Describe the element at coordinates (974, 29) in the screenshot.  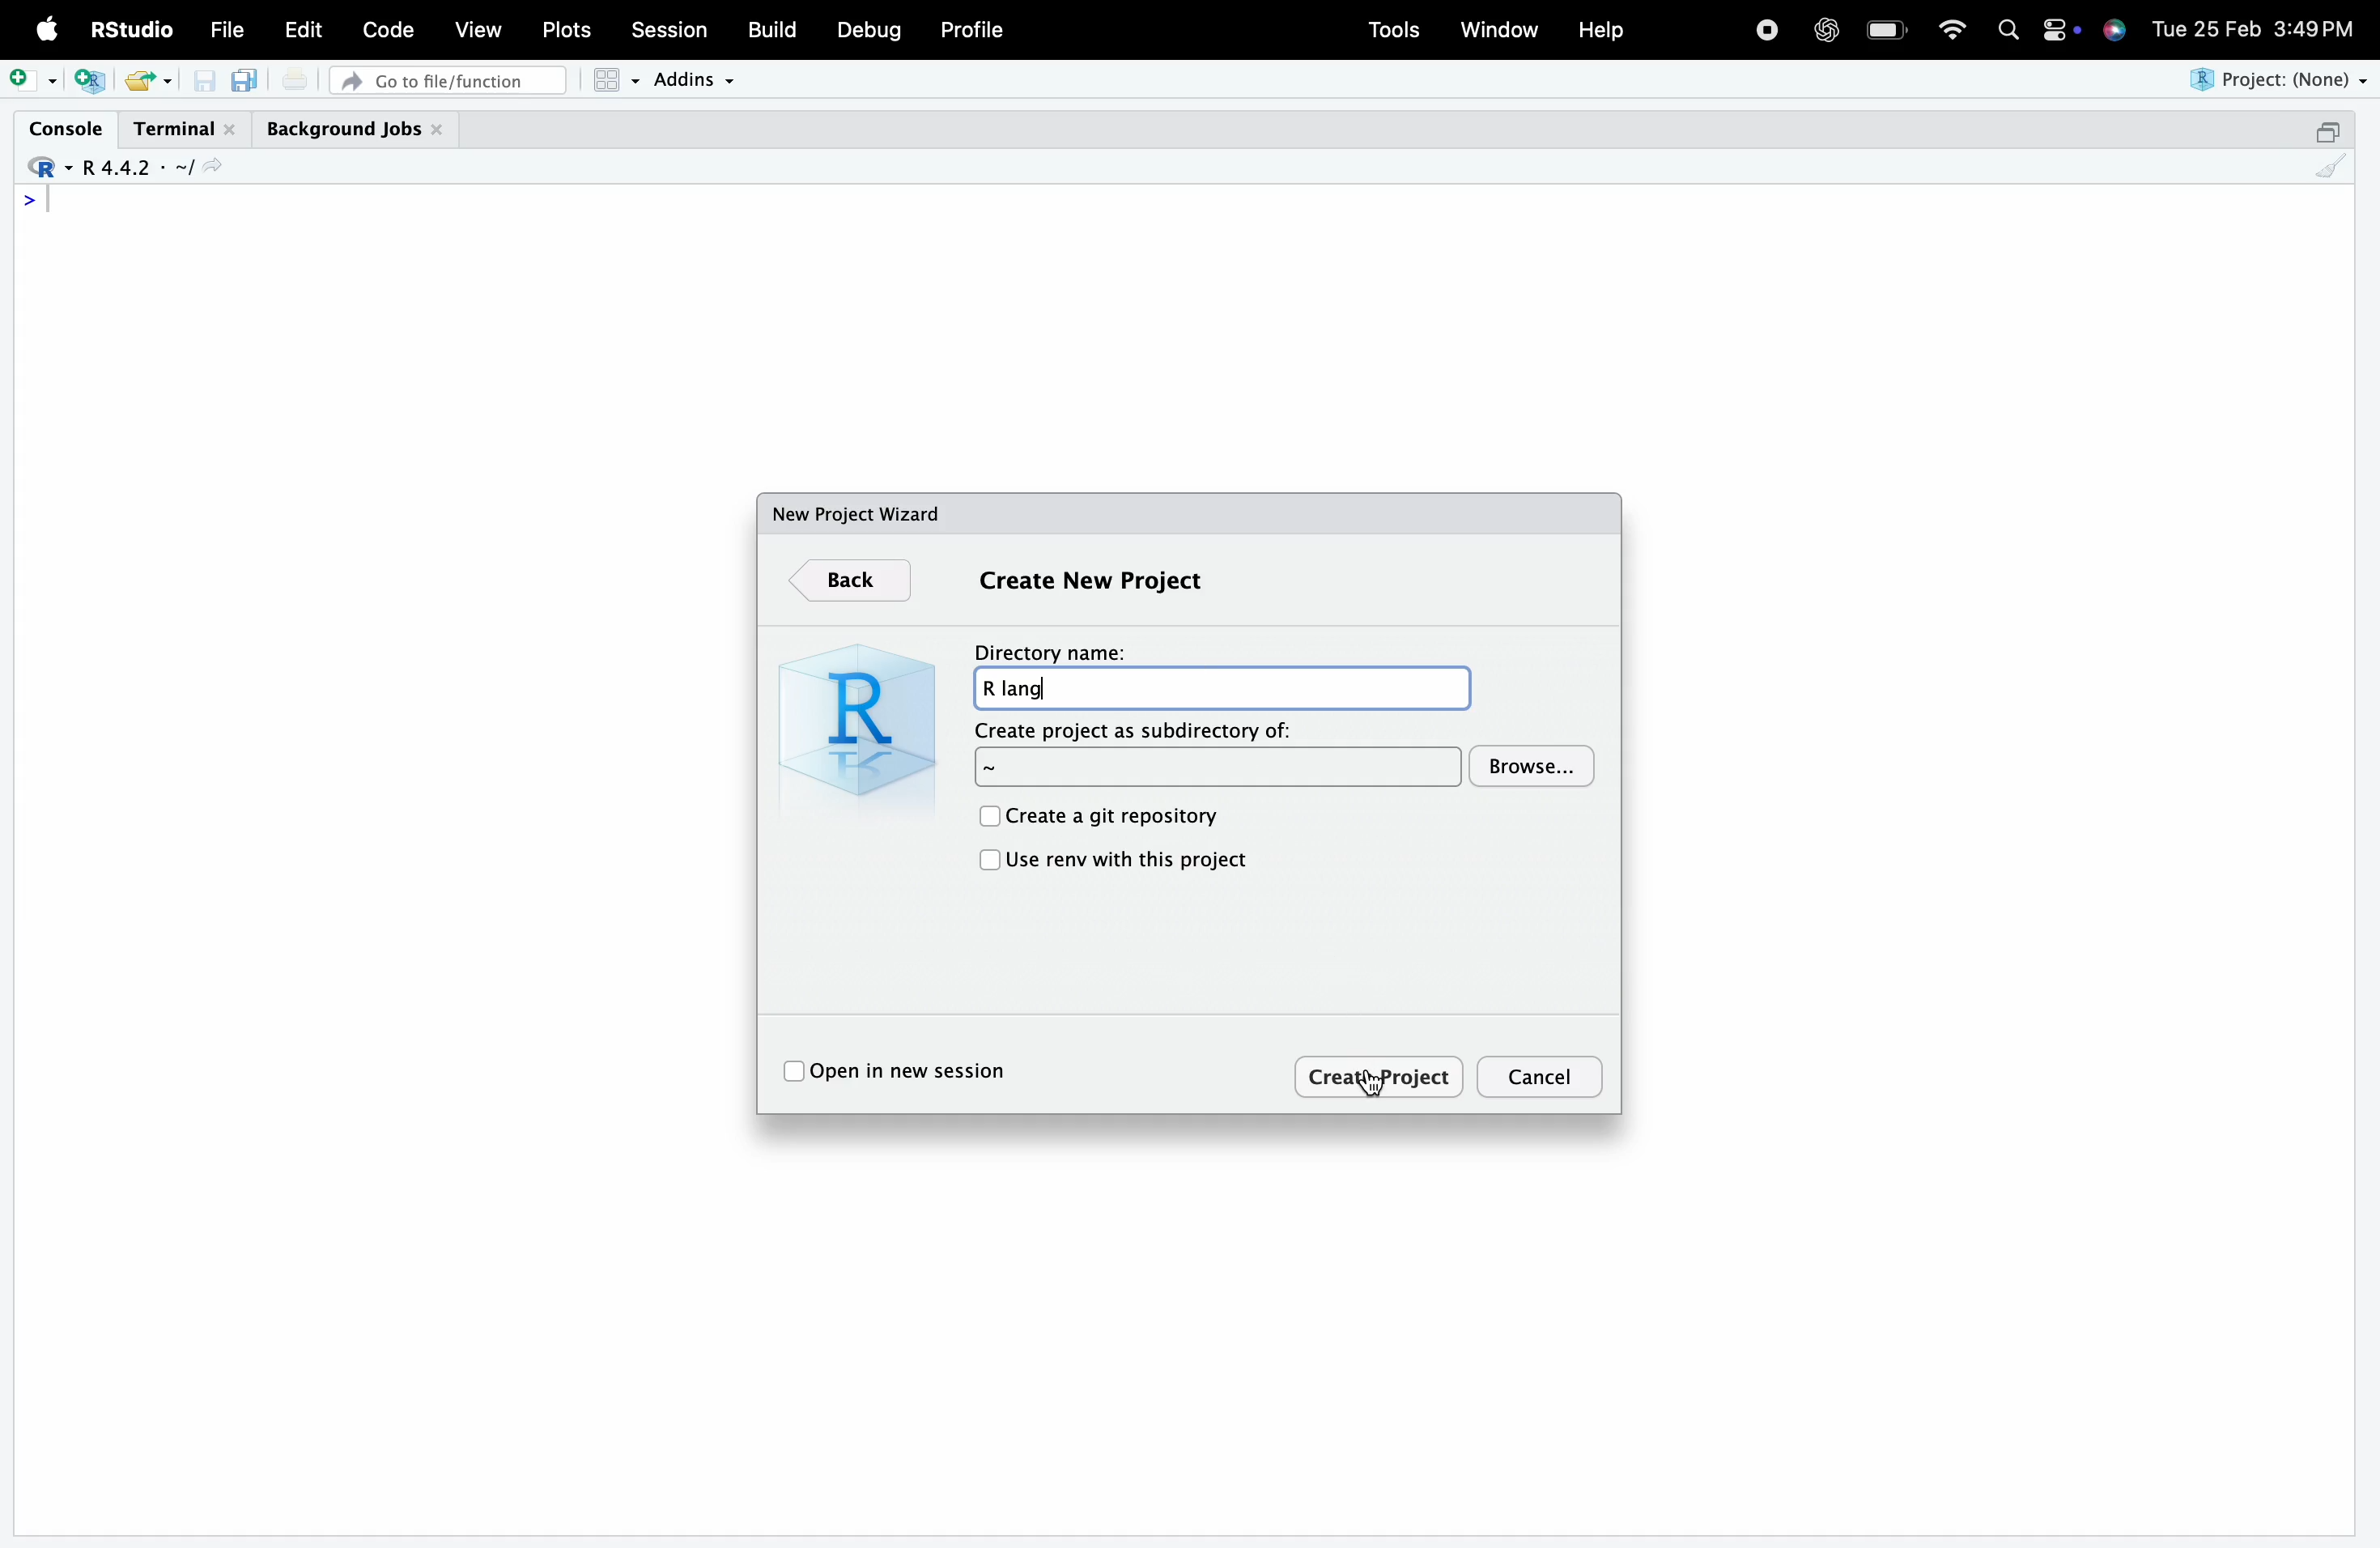
I see `Profile` at that location.